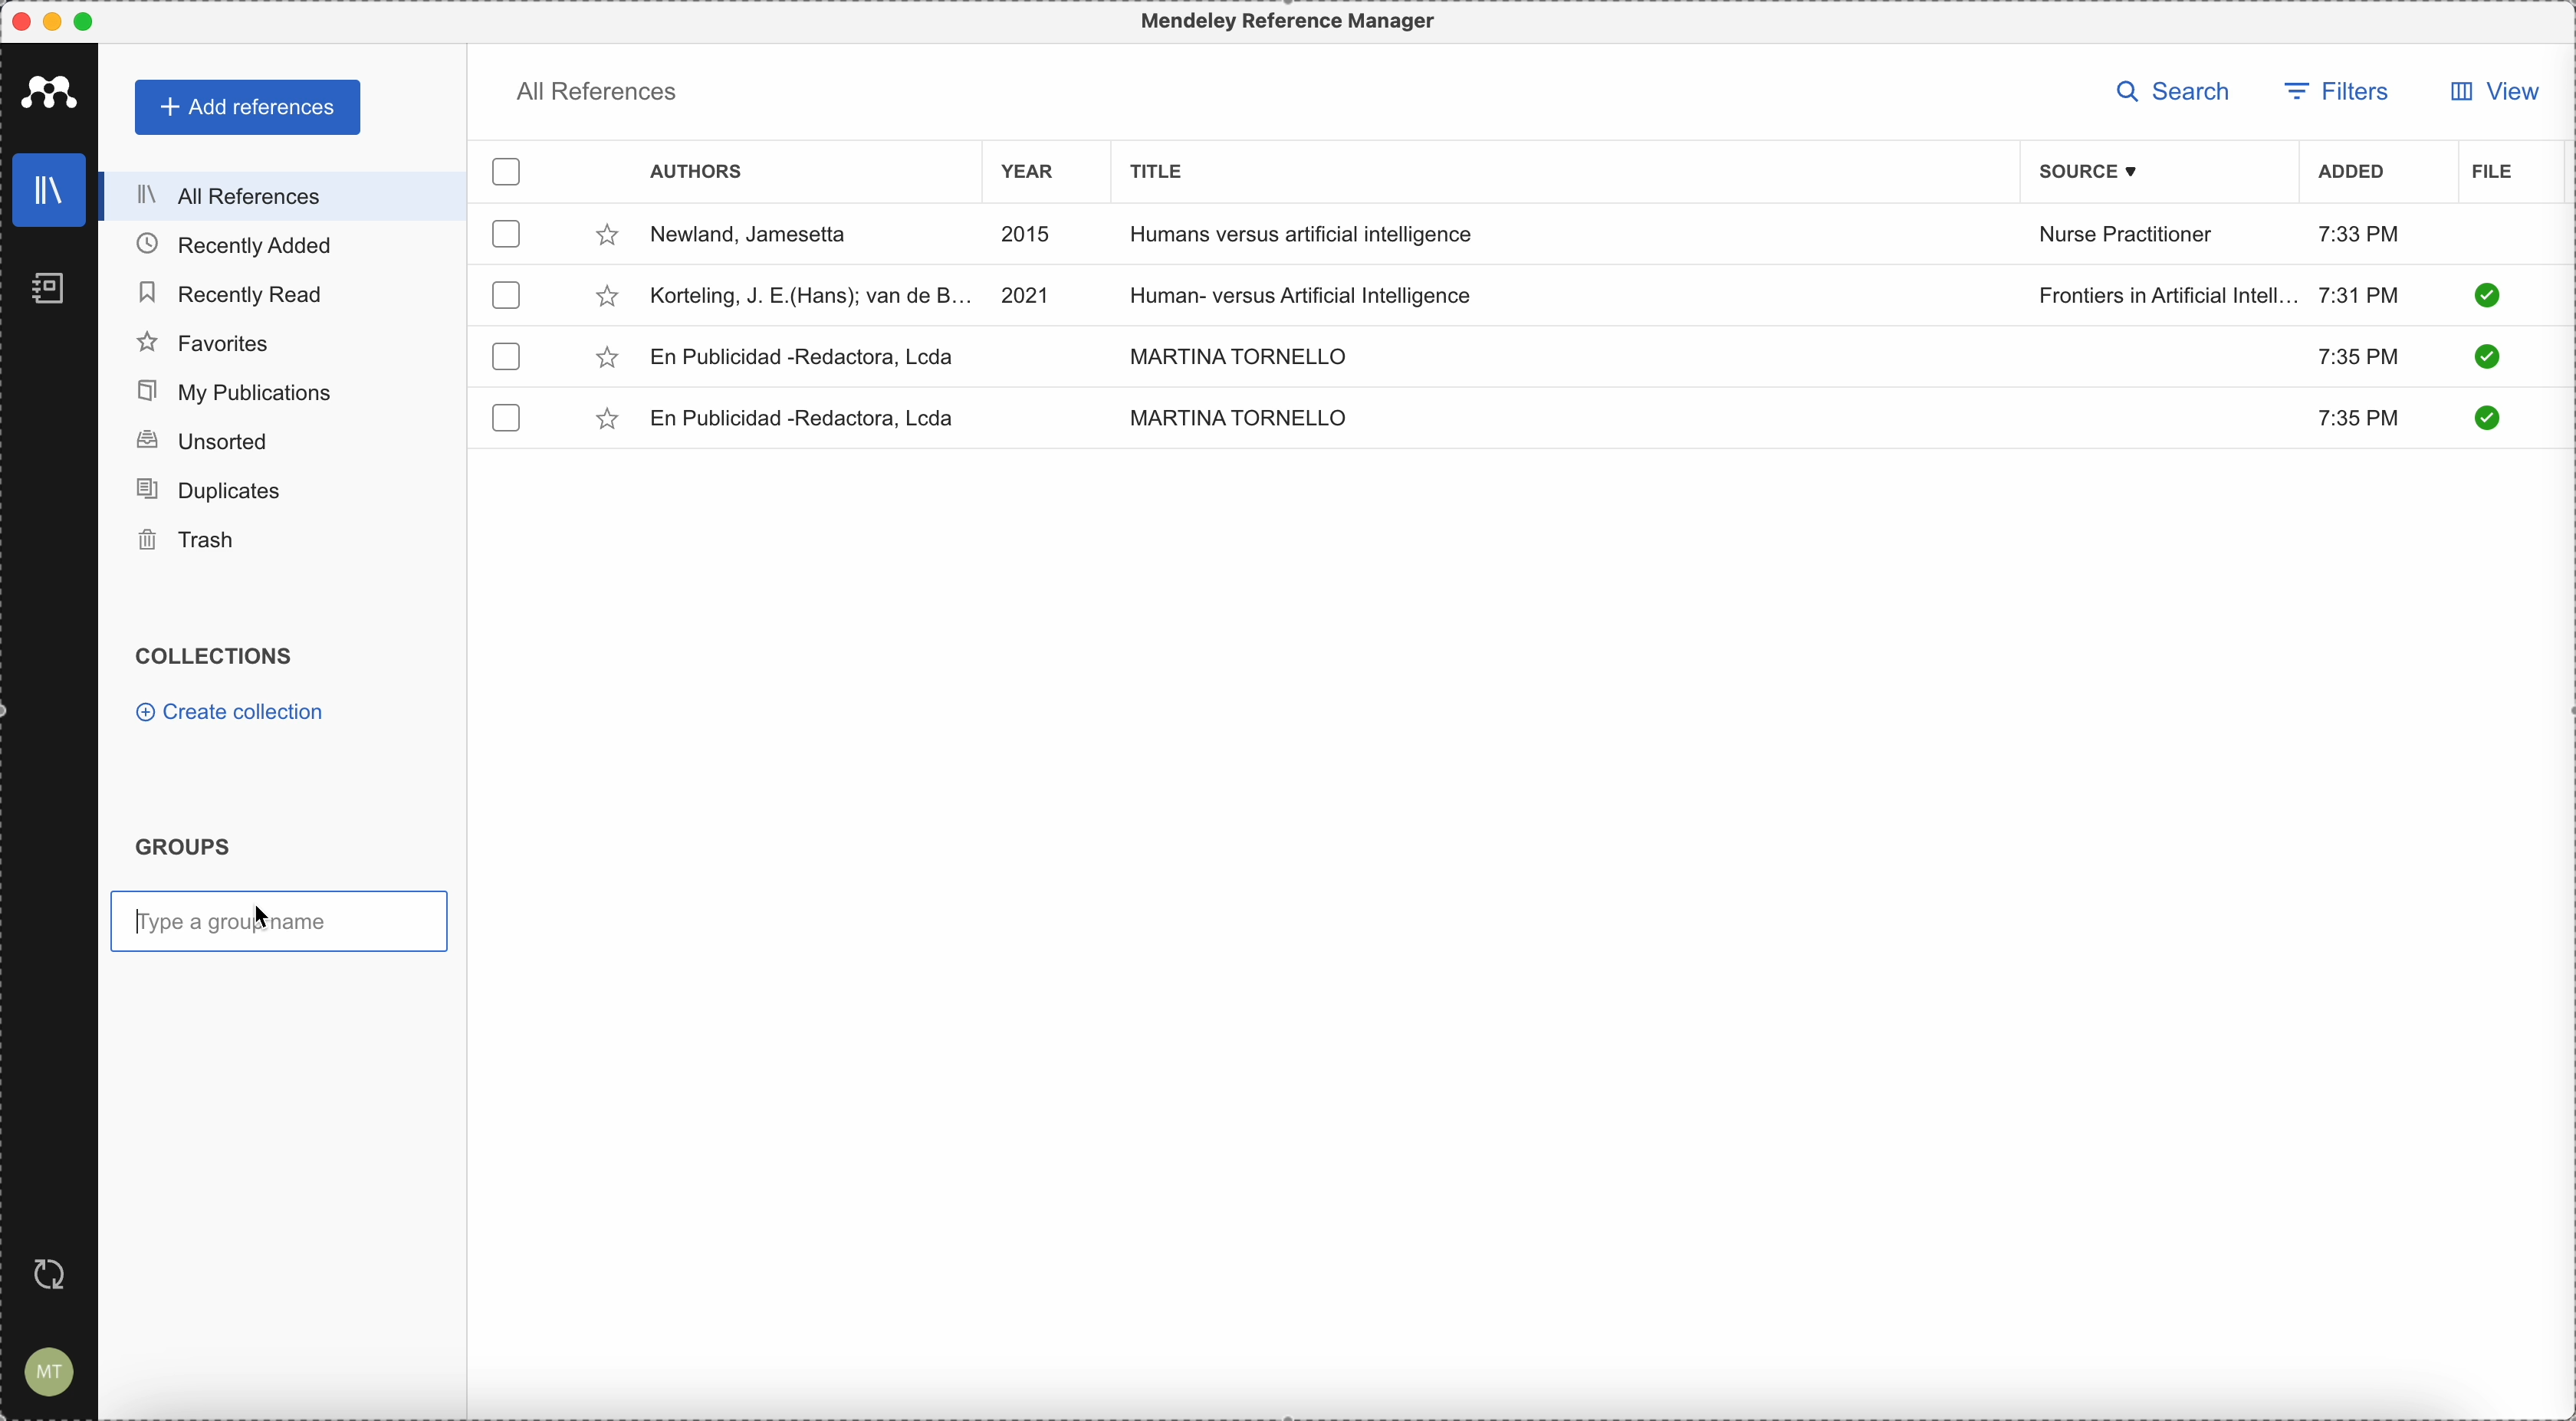  I want to click on title, so click(1151, 169).